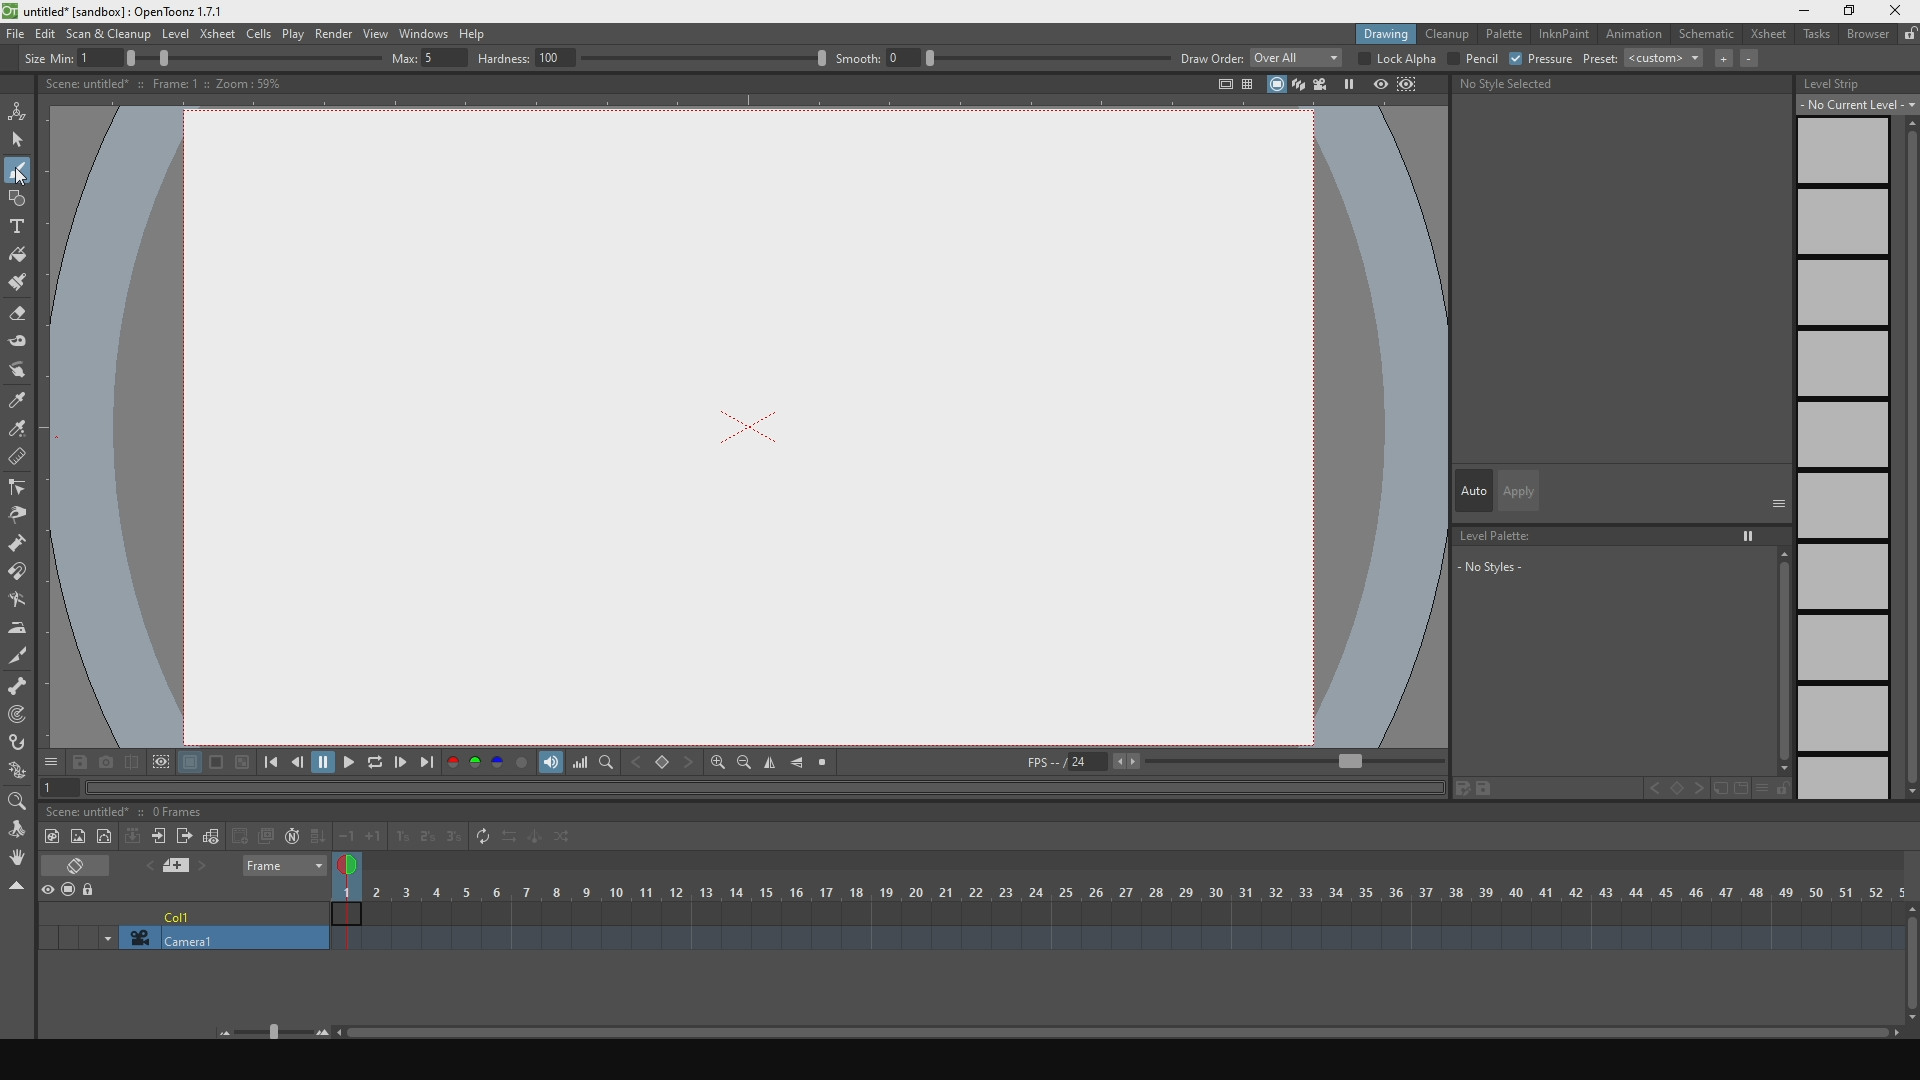  Describe the element at coordinates (19, 403) in the screenshot. I see `style select` at that location.